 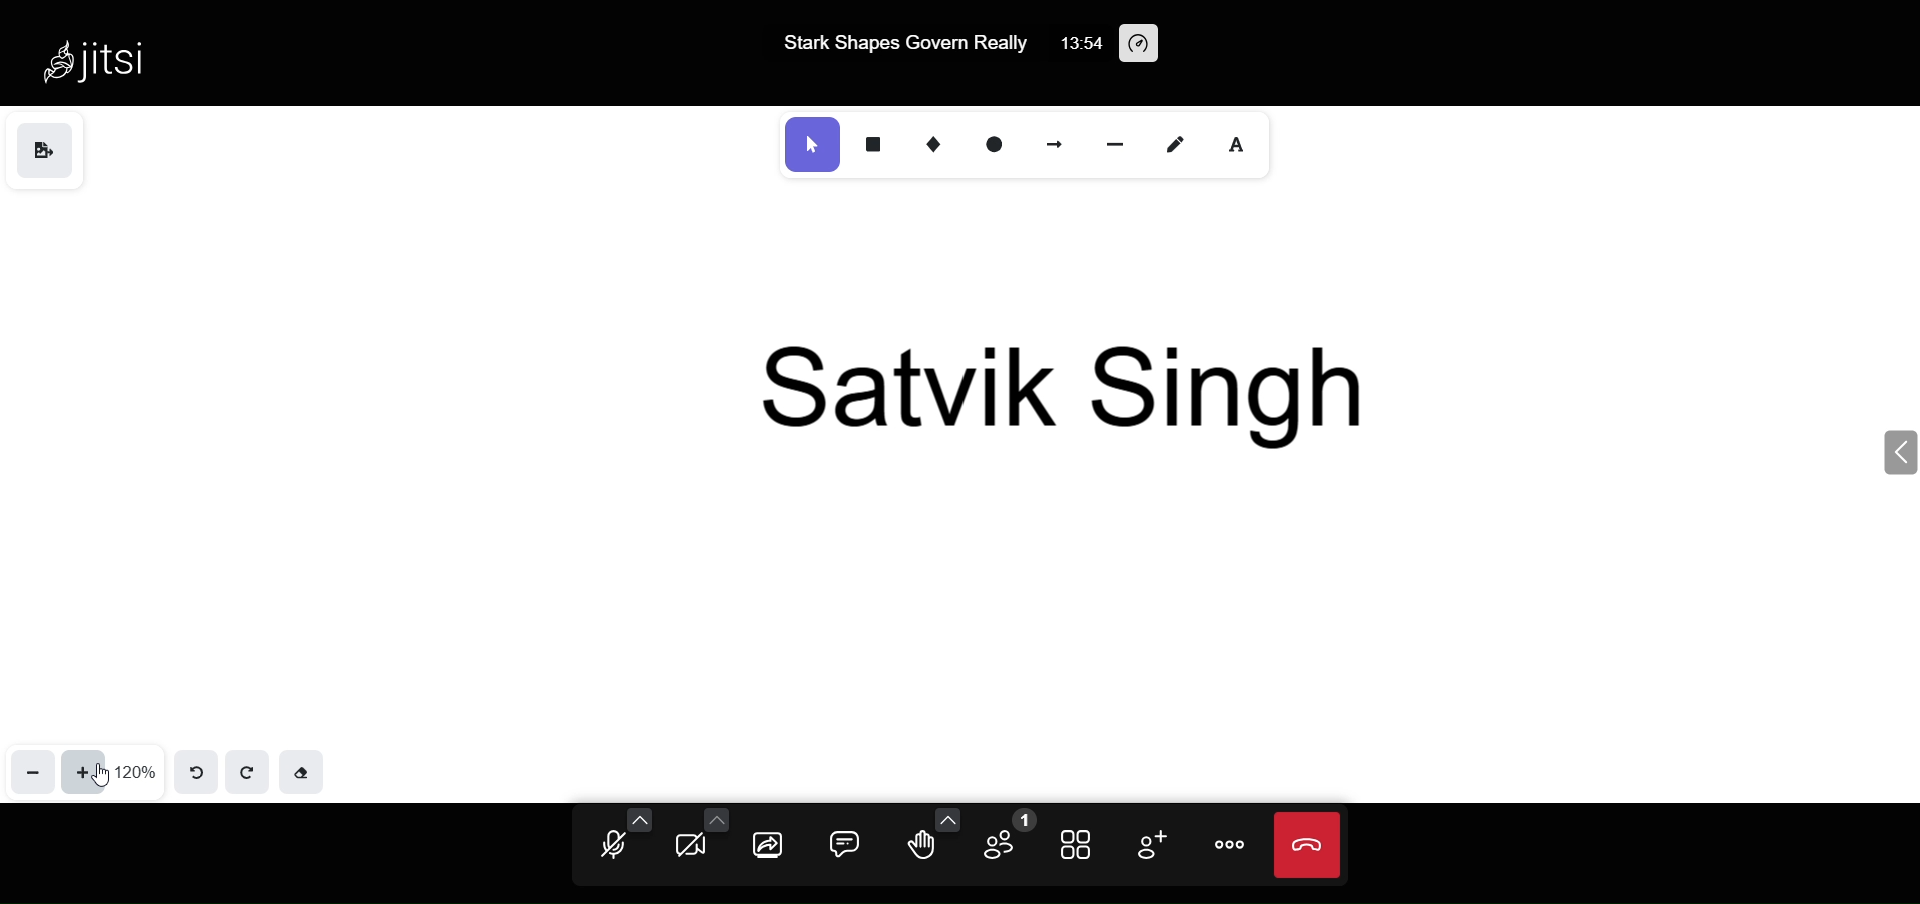 I want to click on Satvik SIngh, so click(x=1074, y=385).